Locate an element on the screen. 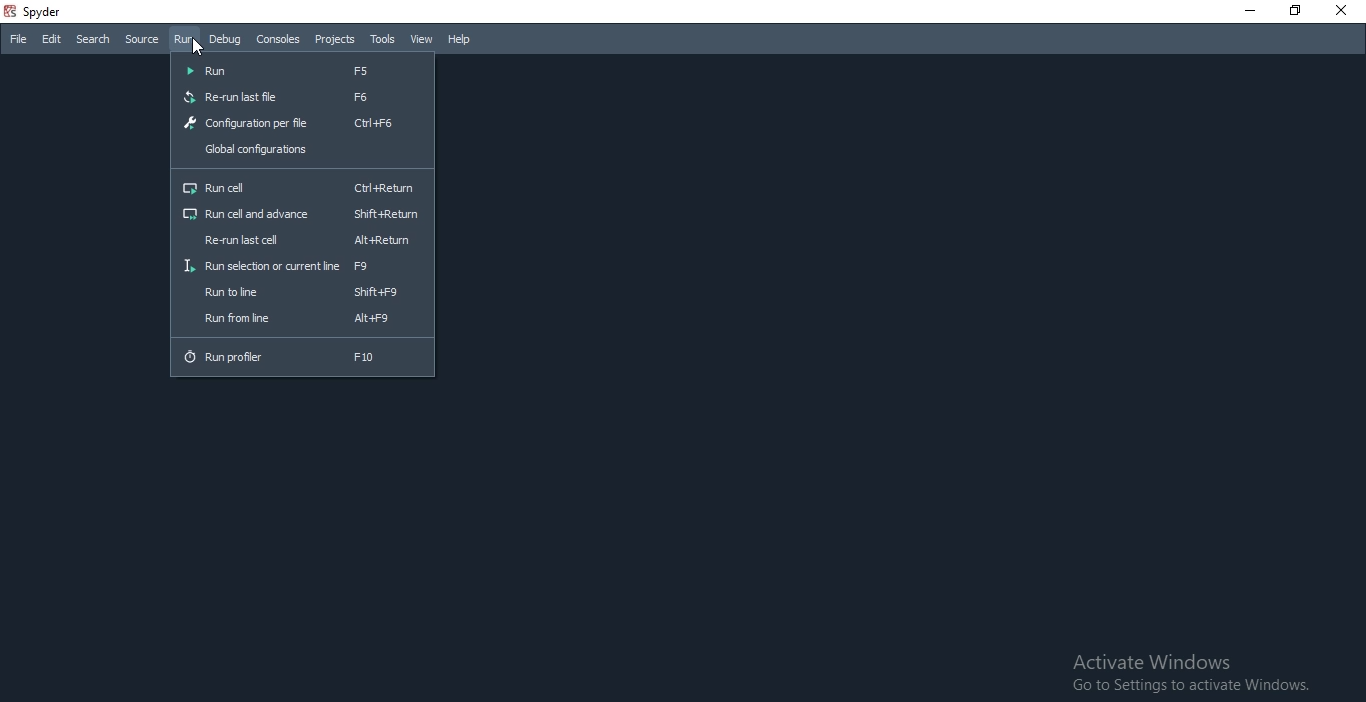  Consoles is located at coordinates (277, 39).